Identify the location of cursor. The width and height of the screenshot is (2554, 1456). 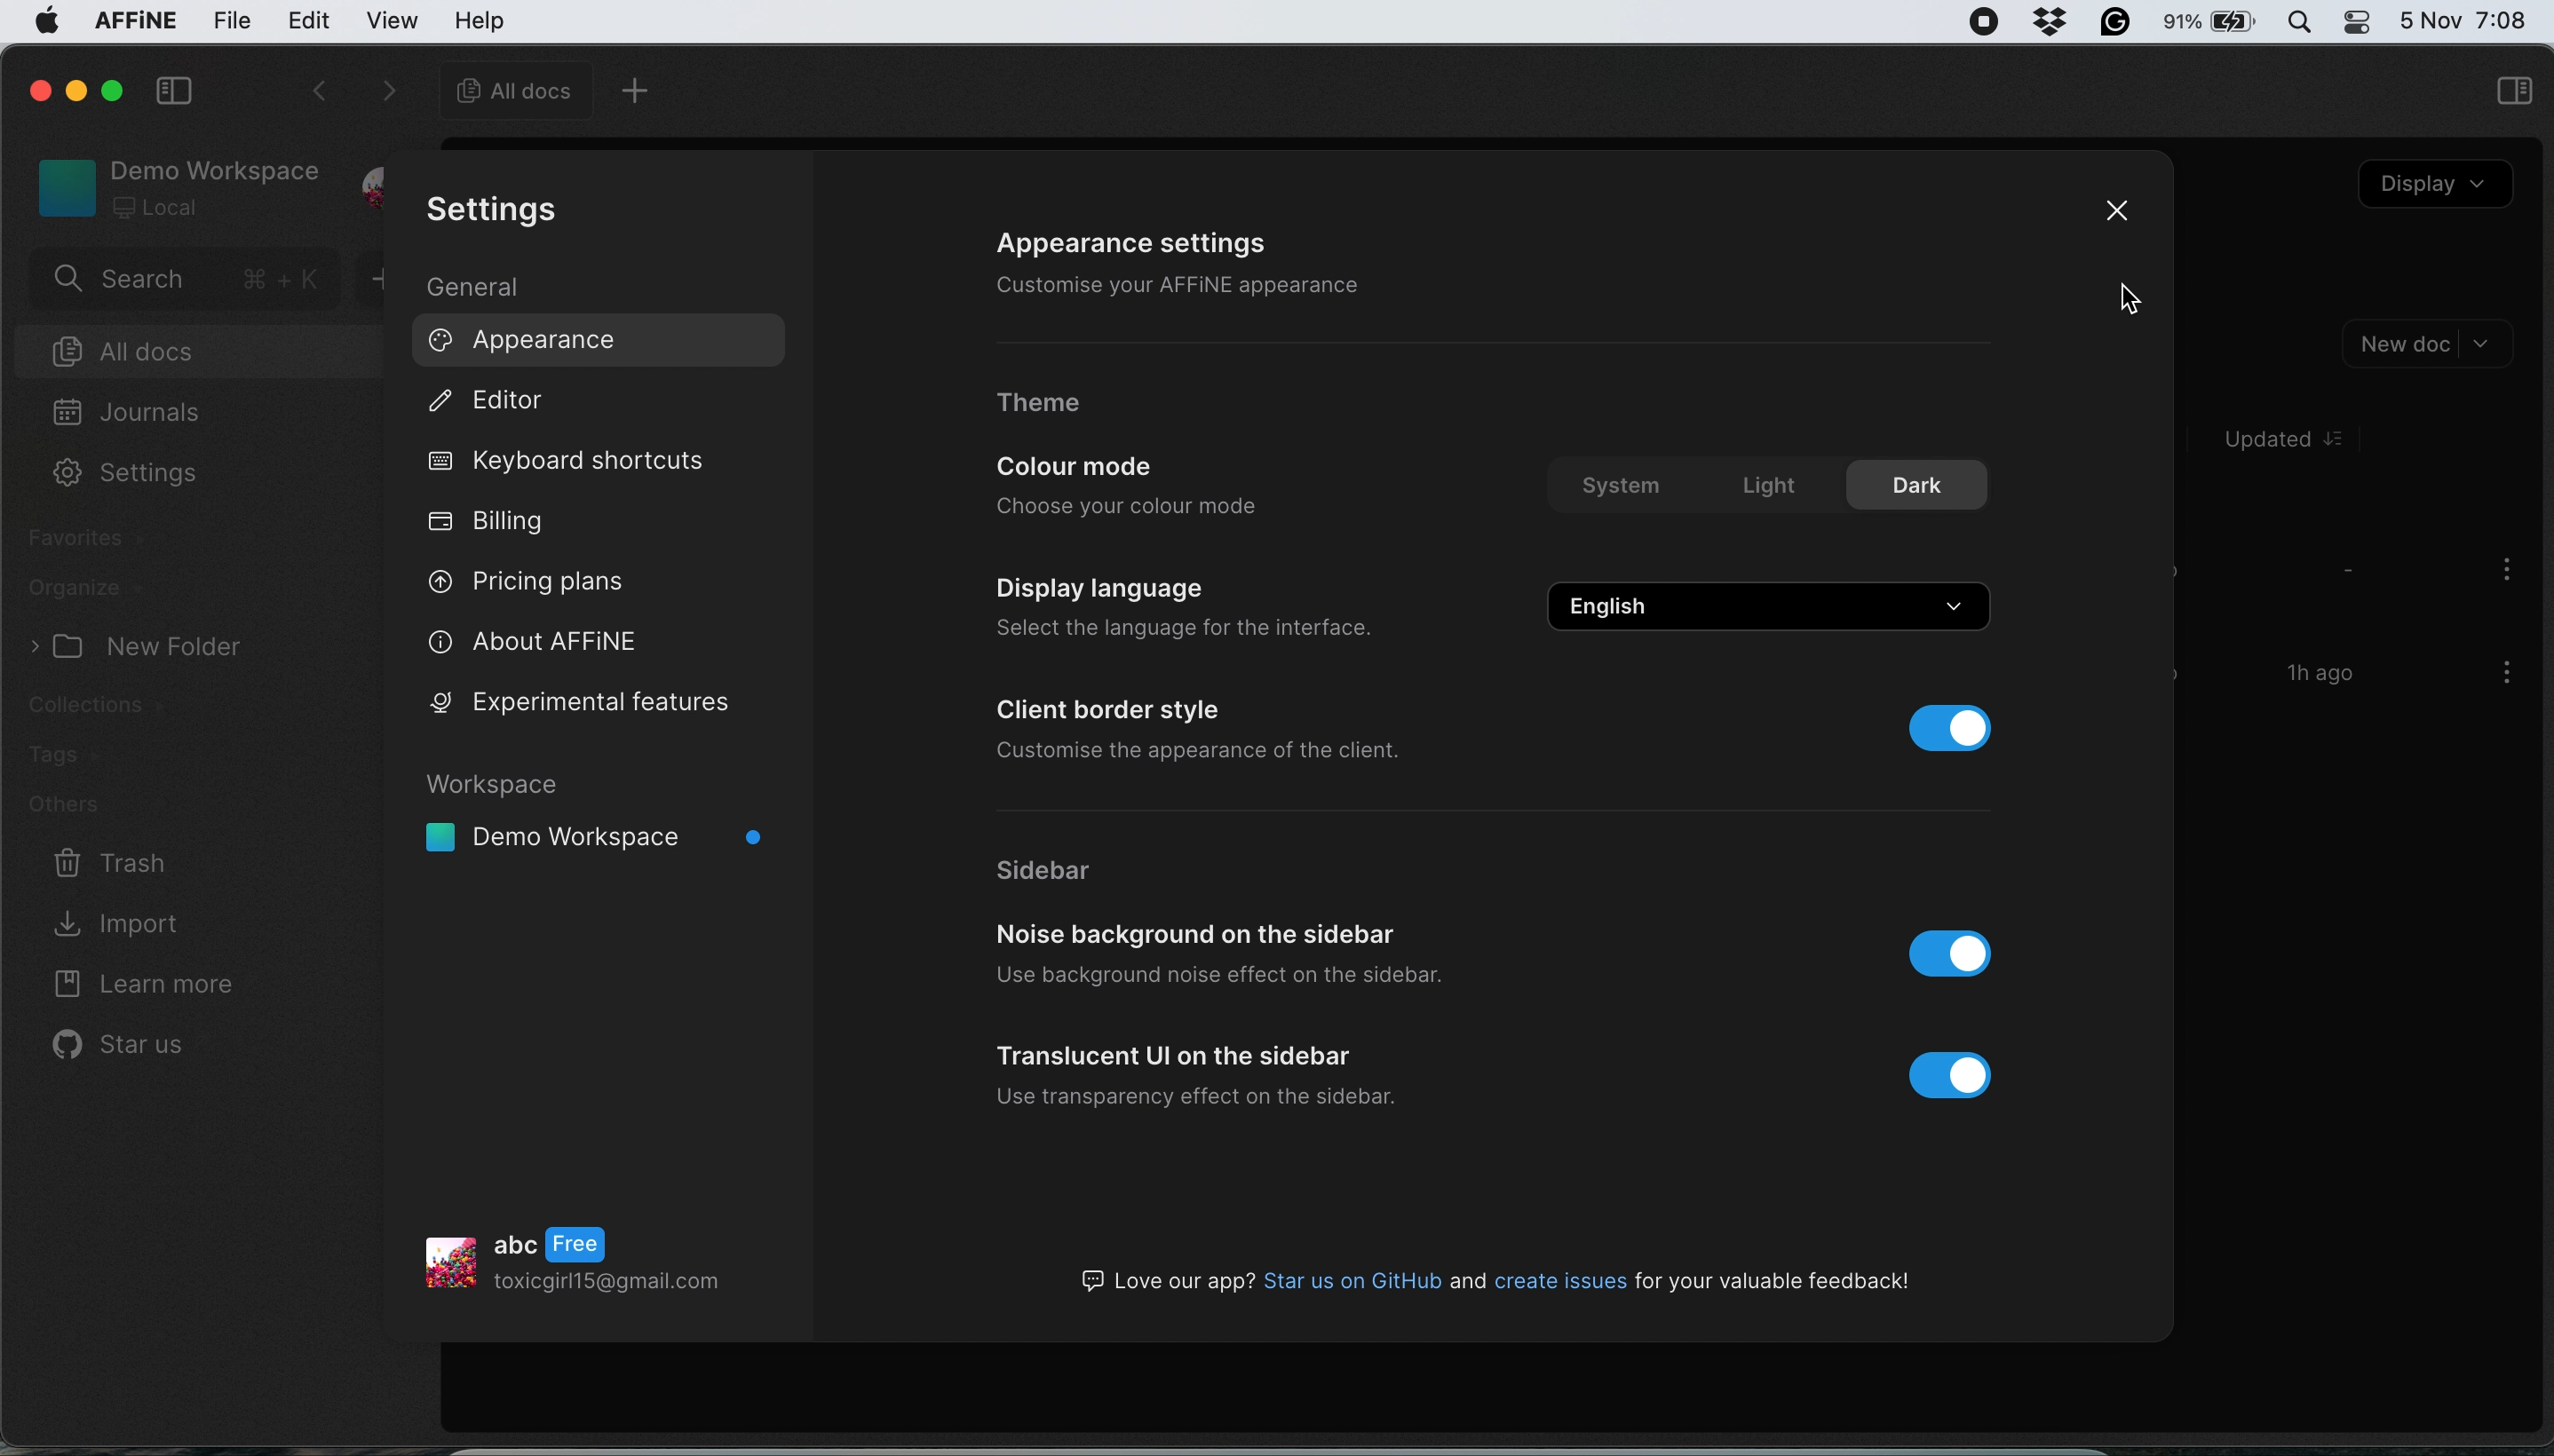
(2132, 295).